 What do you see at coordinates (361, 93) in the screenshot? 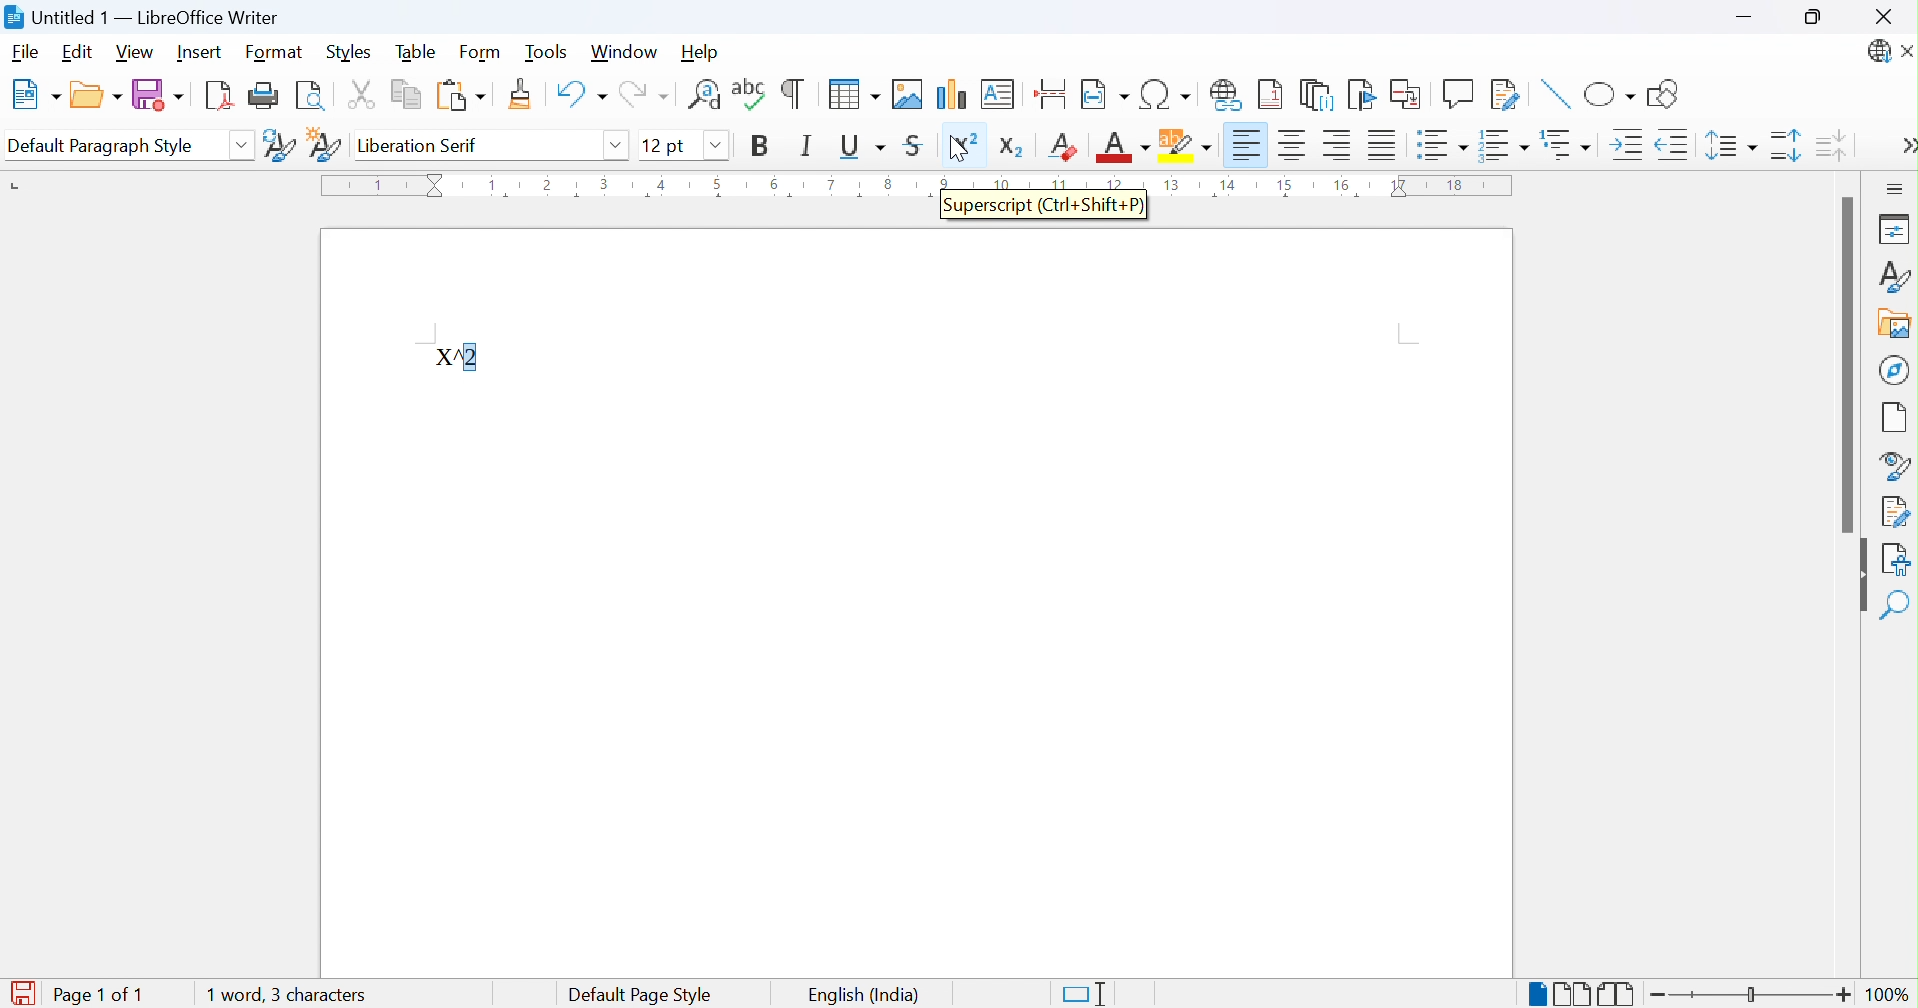
I see `Cut` at bounding box center [361, 93].